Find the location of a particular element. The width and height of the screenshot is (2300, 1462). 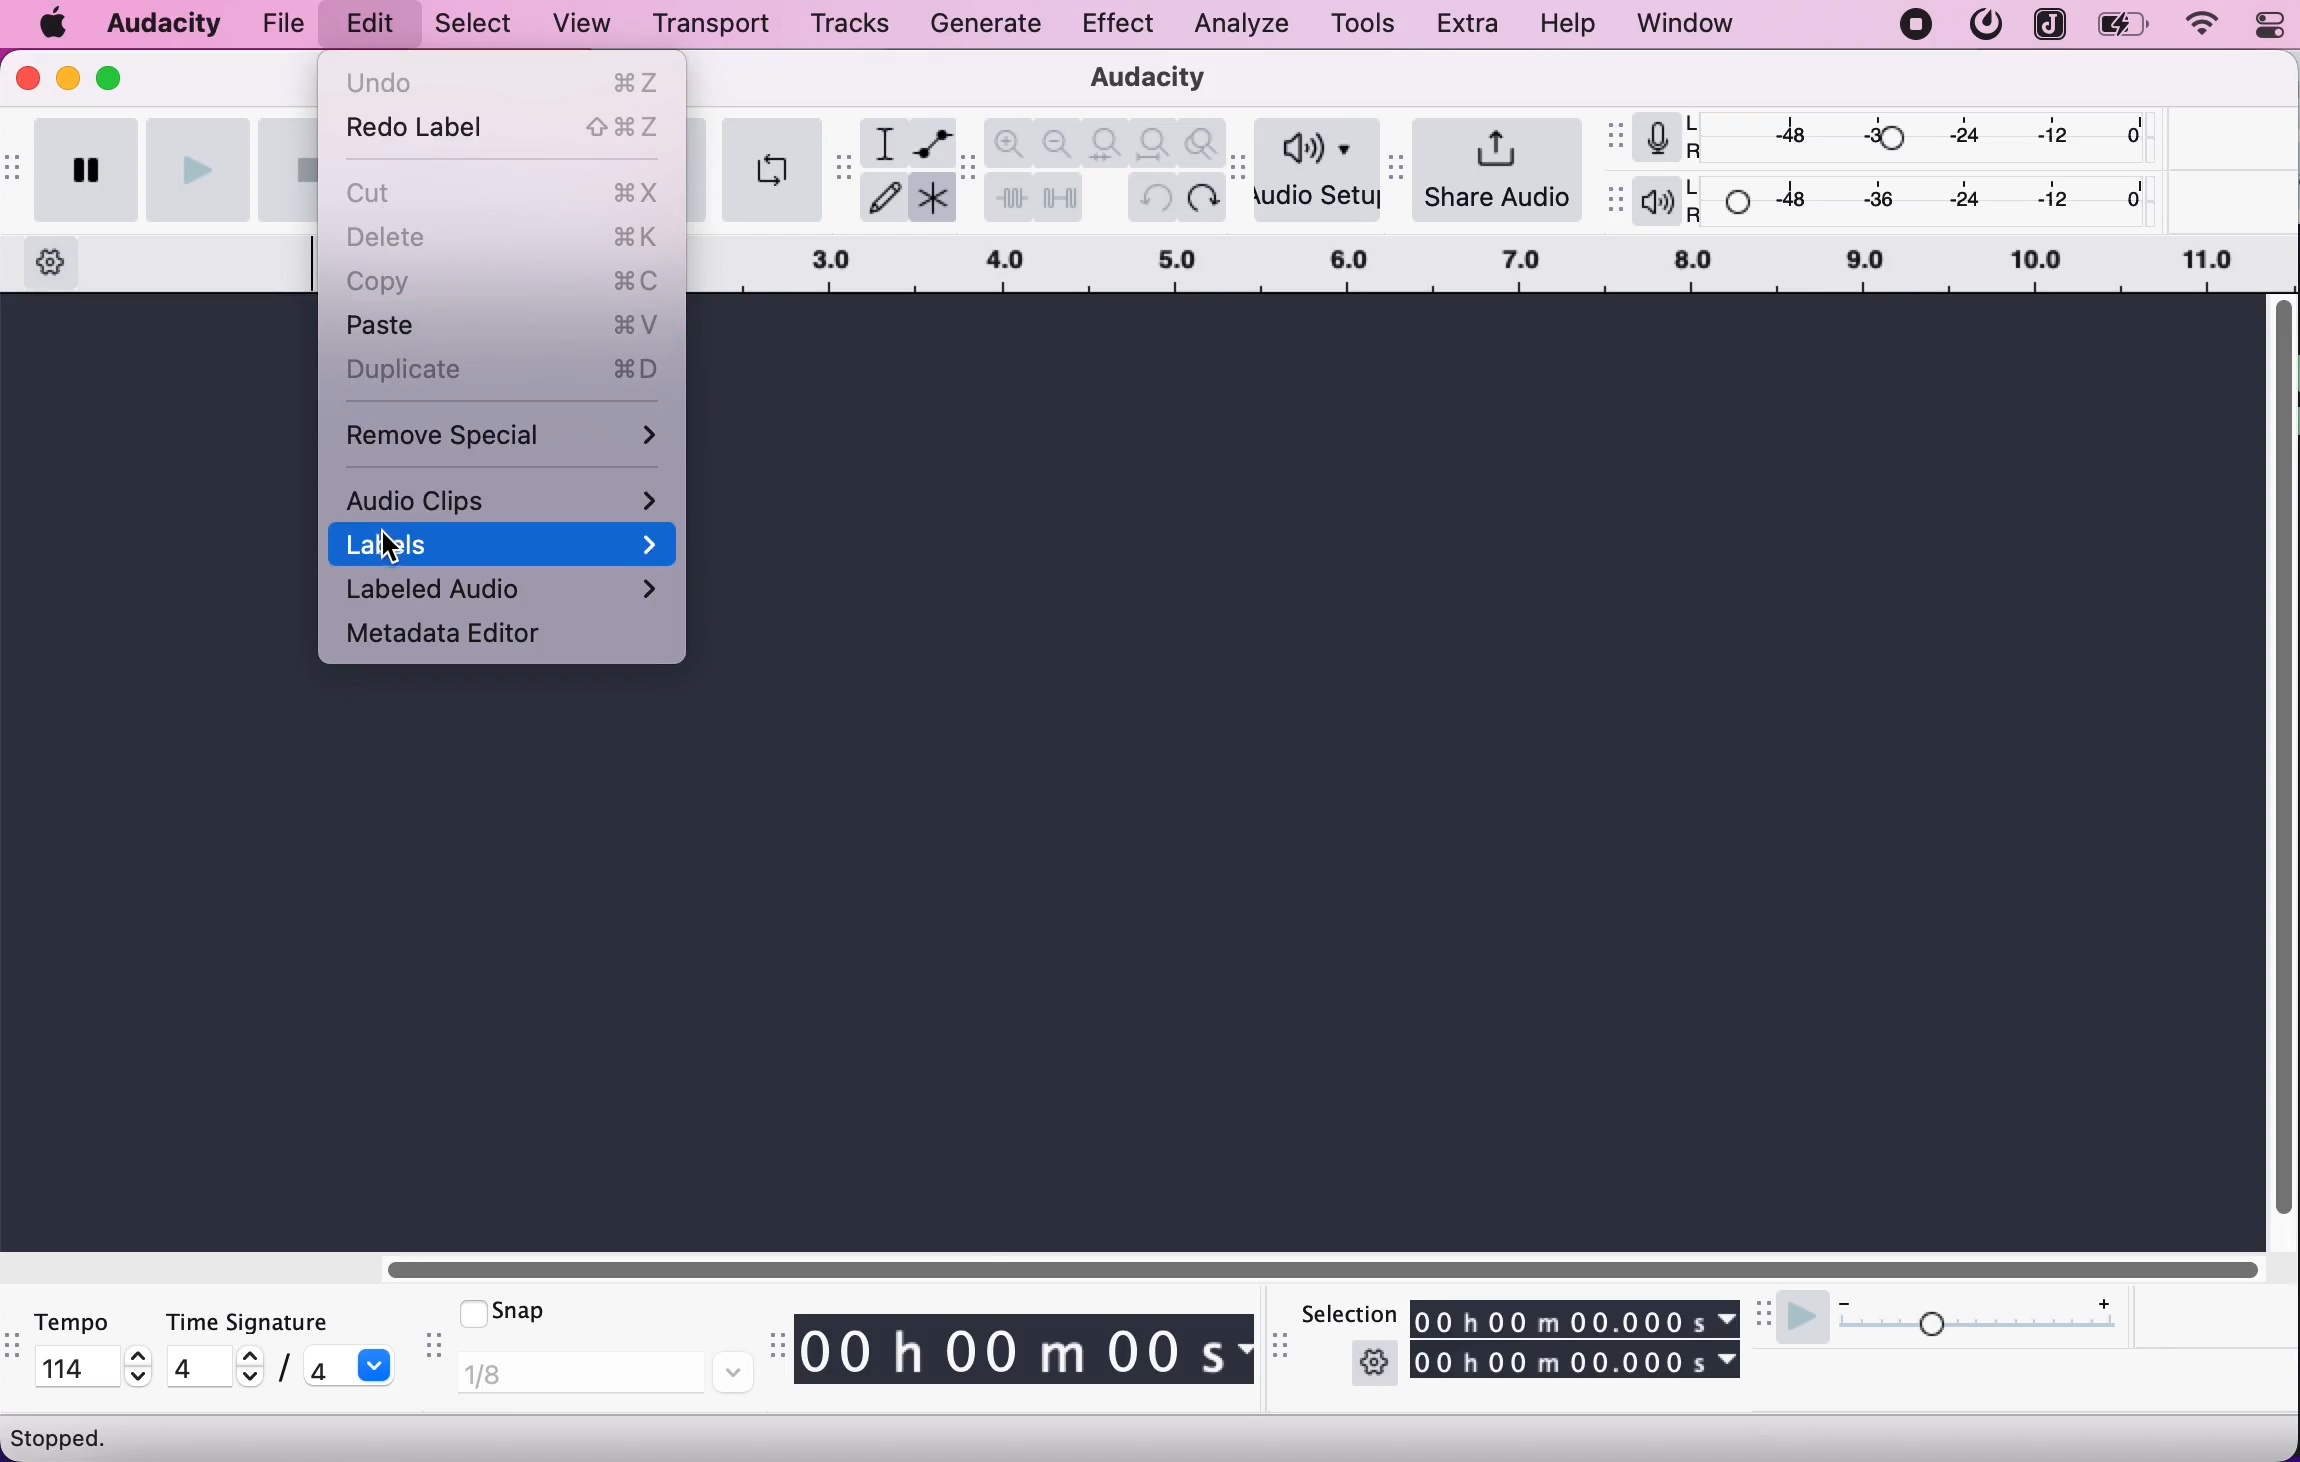

decrease is located at coordinates (139, 1379).